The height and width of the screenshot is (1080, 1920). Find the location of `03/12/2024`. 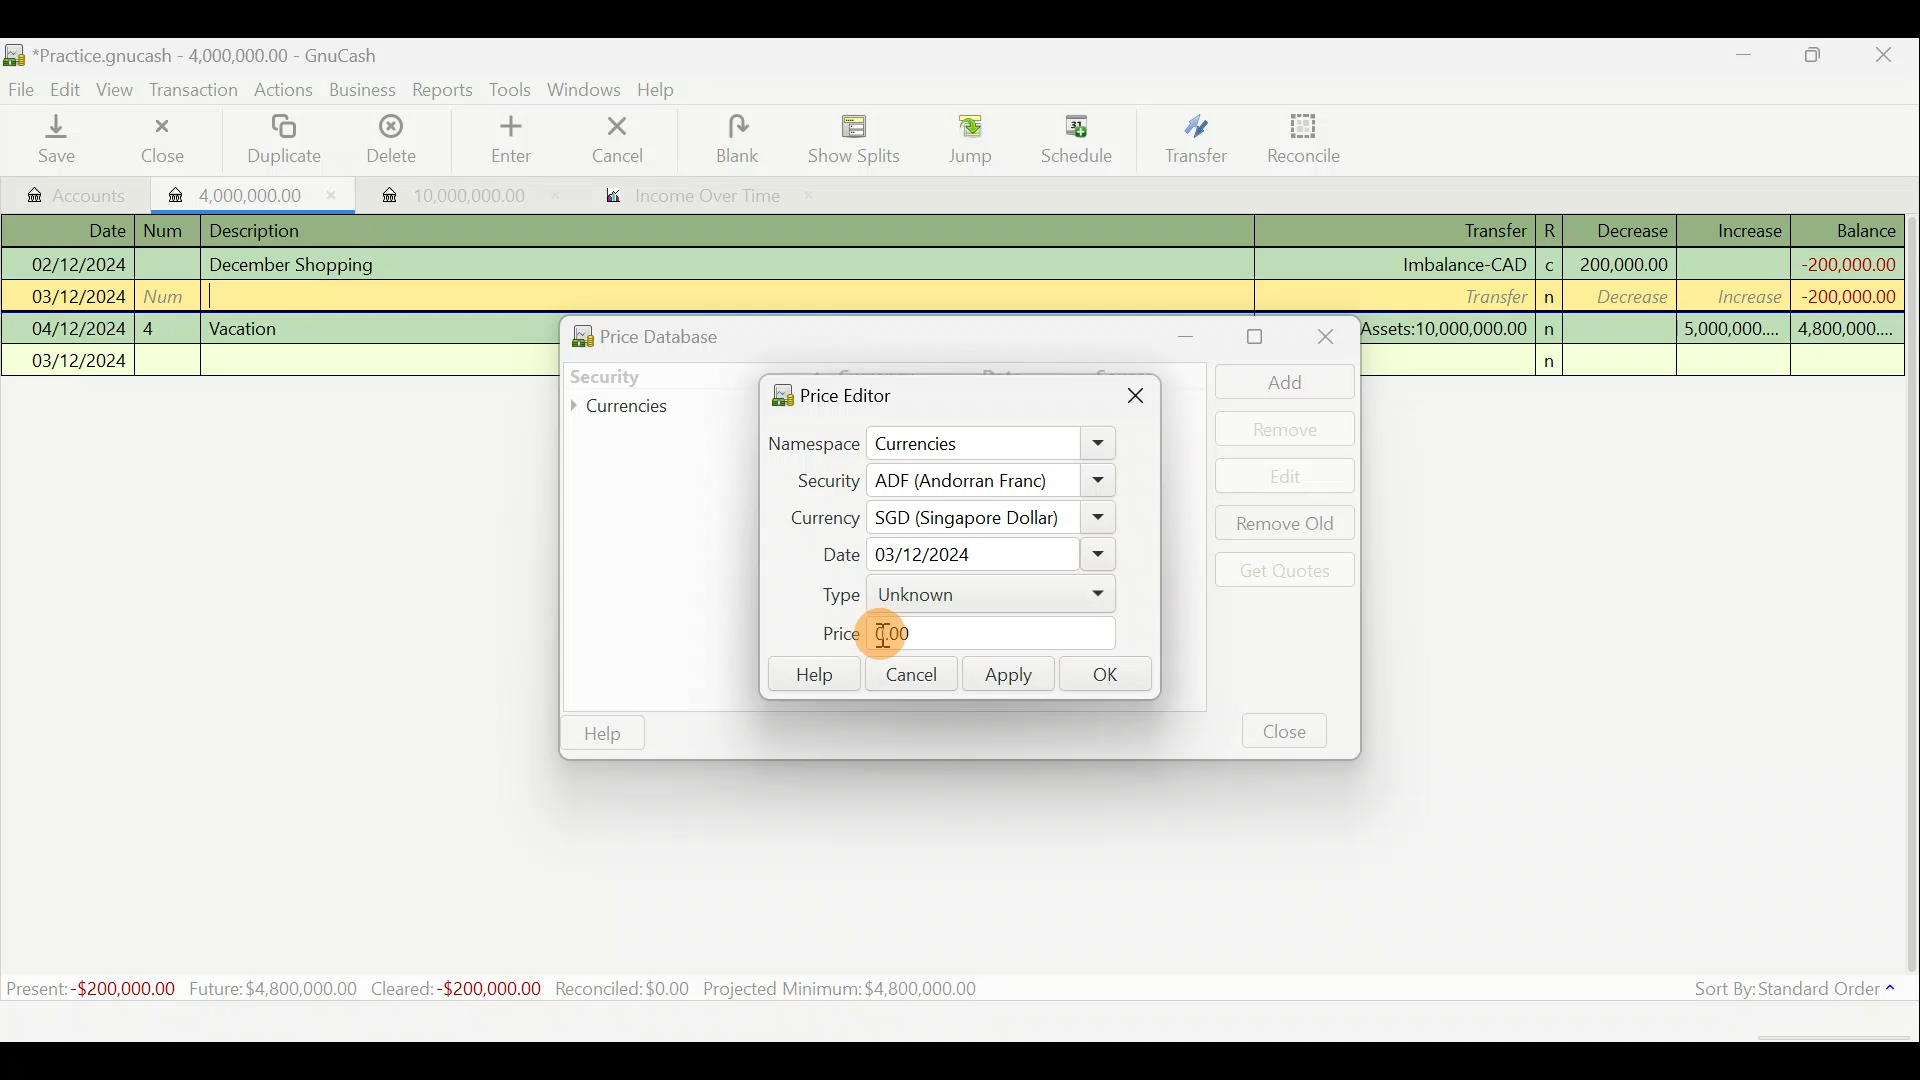

03/12/2024 is located at coordinates (79, 299).